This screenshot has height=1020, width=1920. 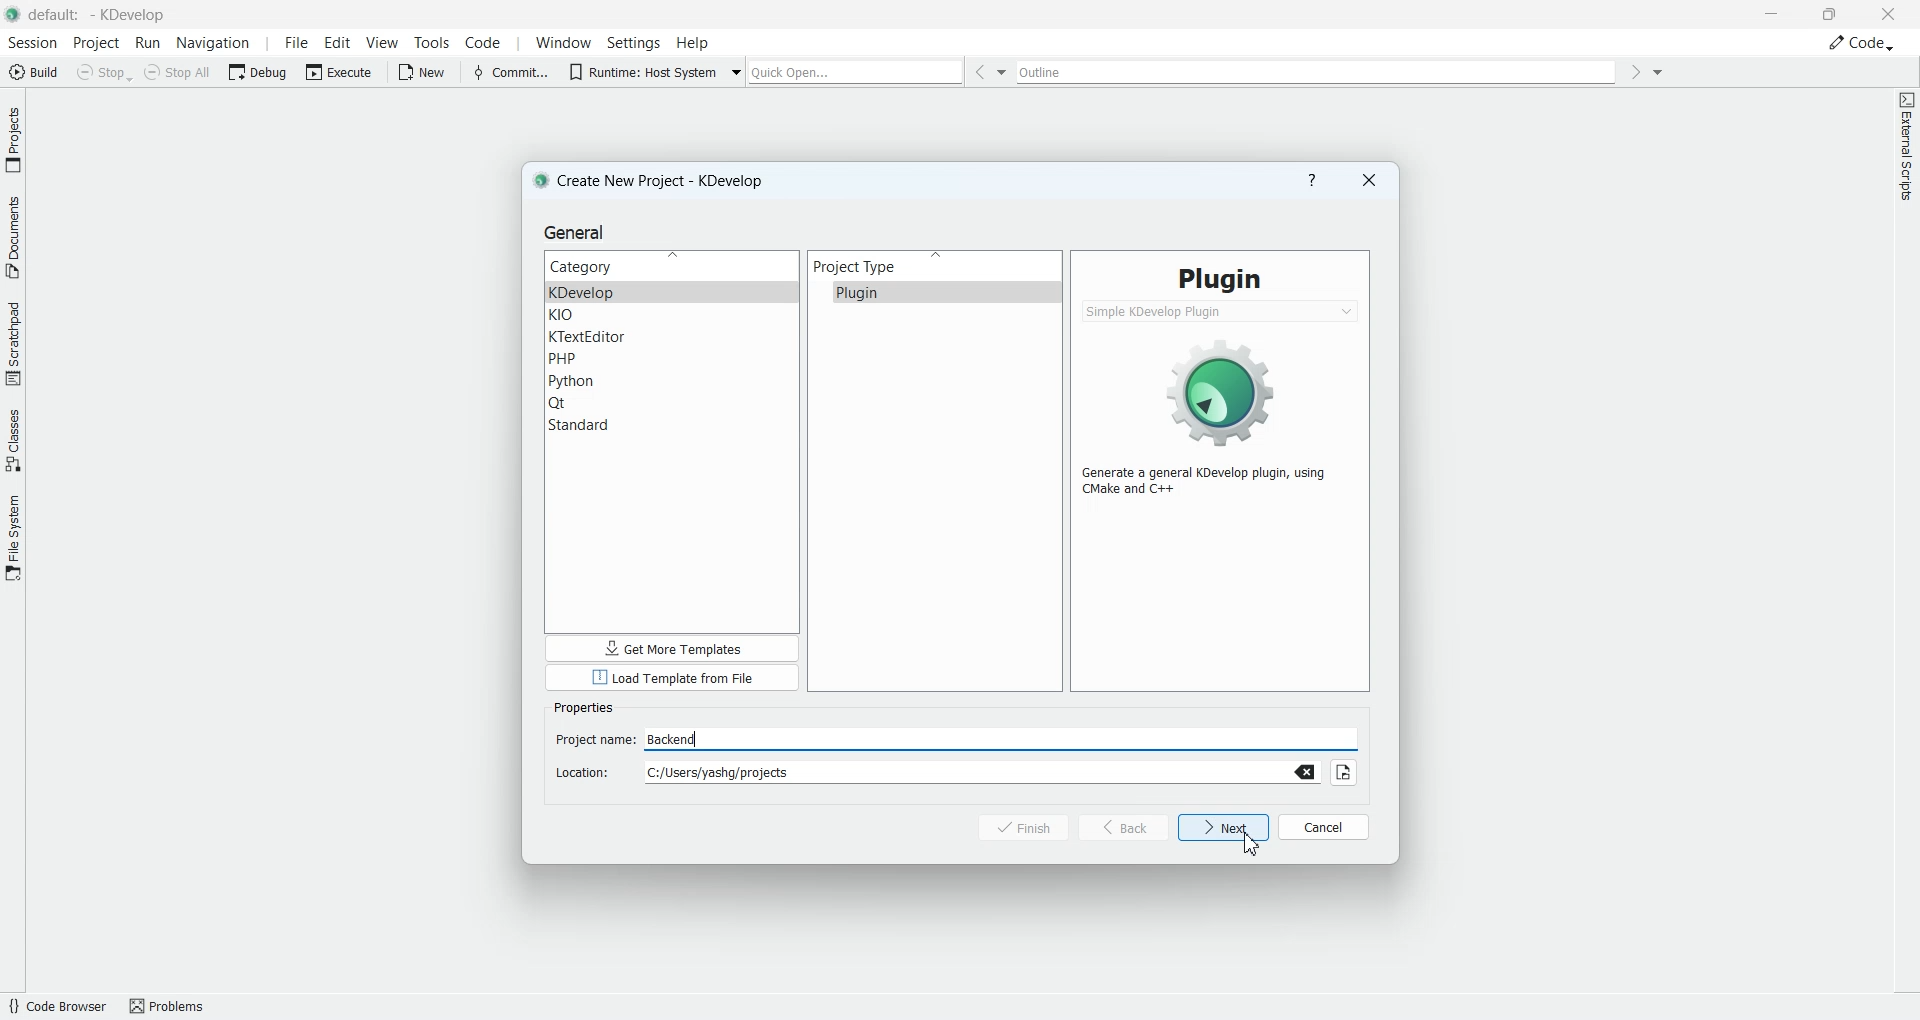 I want to click on Close, so click(x=1369, y=181).